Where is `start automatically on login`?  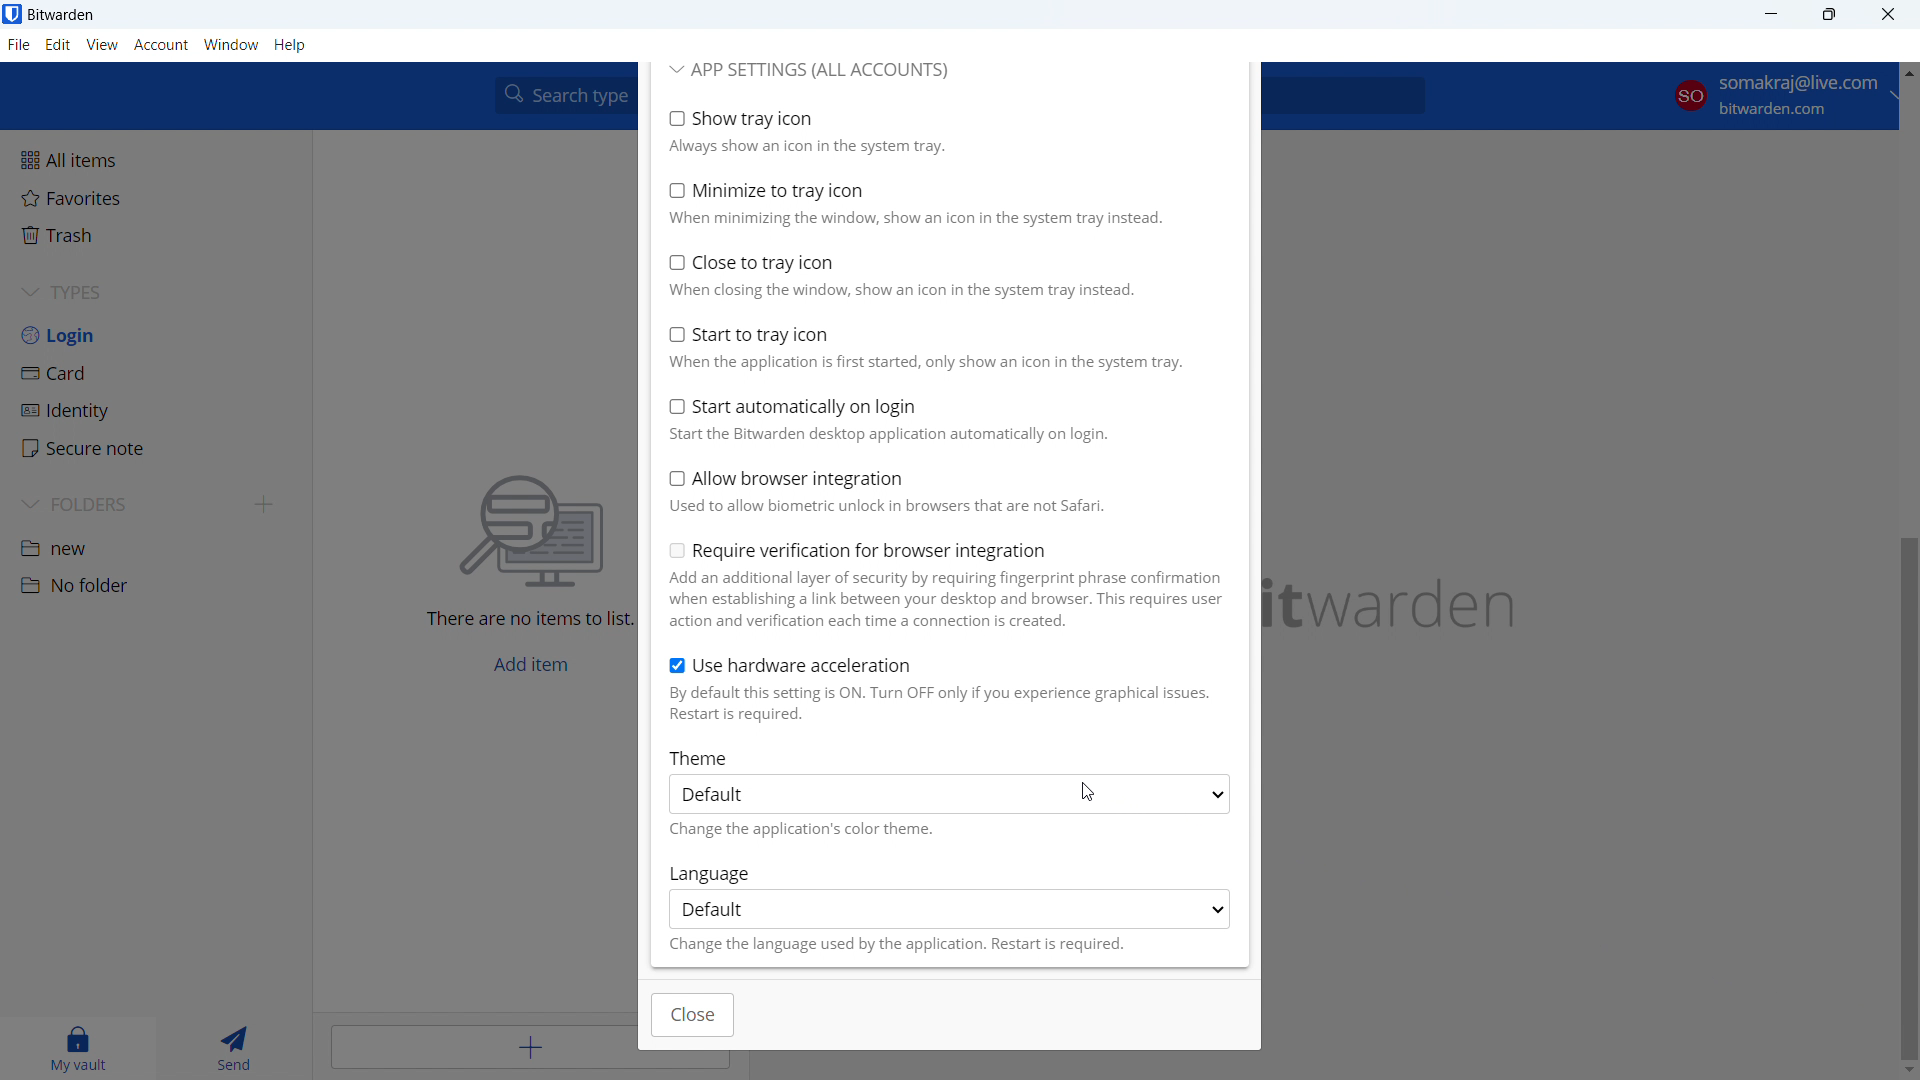
start automatically on login is located at coordinates (942, 419).